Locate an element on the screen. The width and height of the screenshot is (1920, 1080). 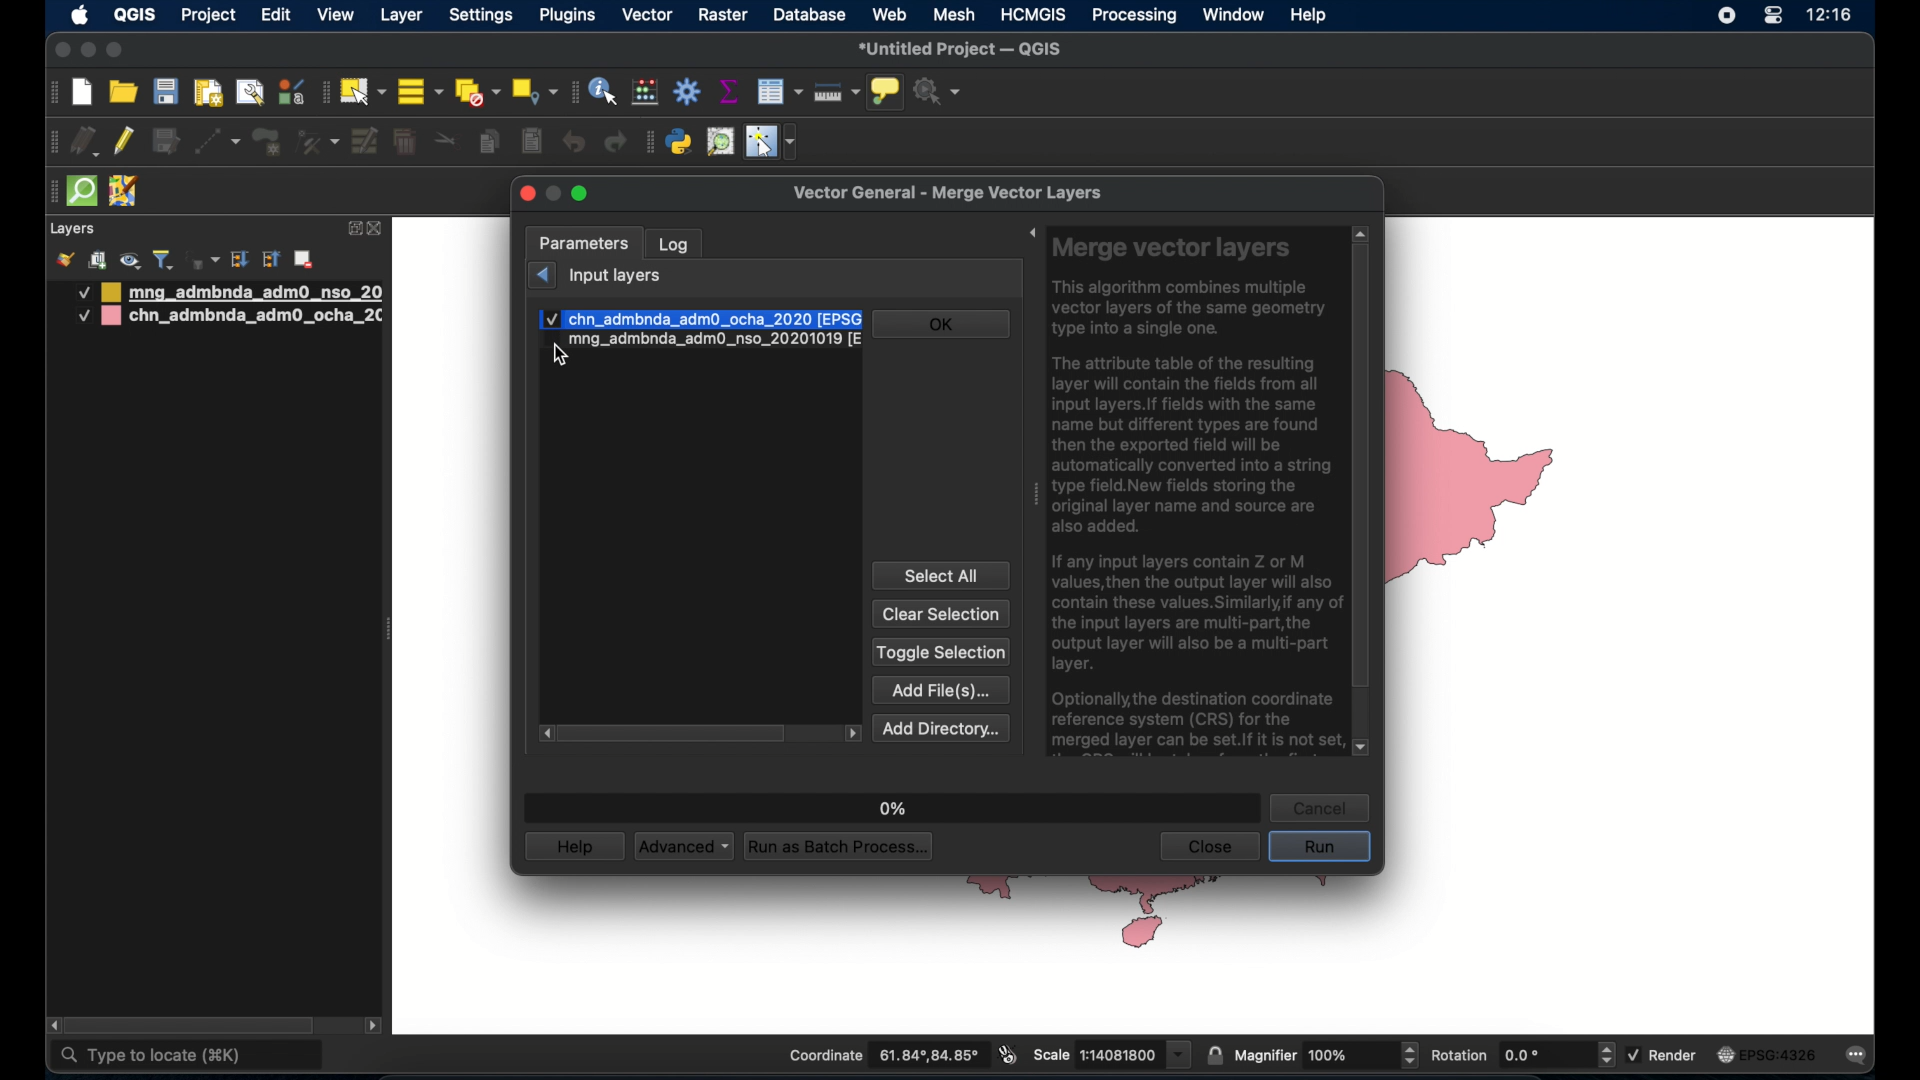
raster is located at coordinates (723, 16).